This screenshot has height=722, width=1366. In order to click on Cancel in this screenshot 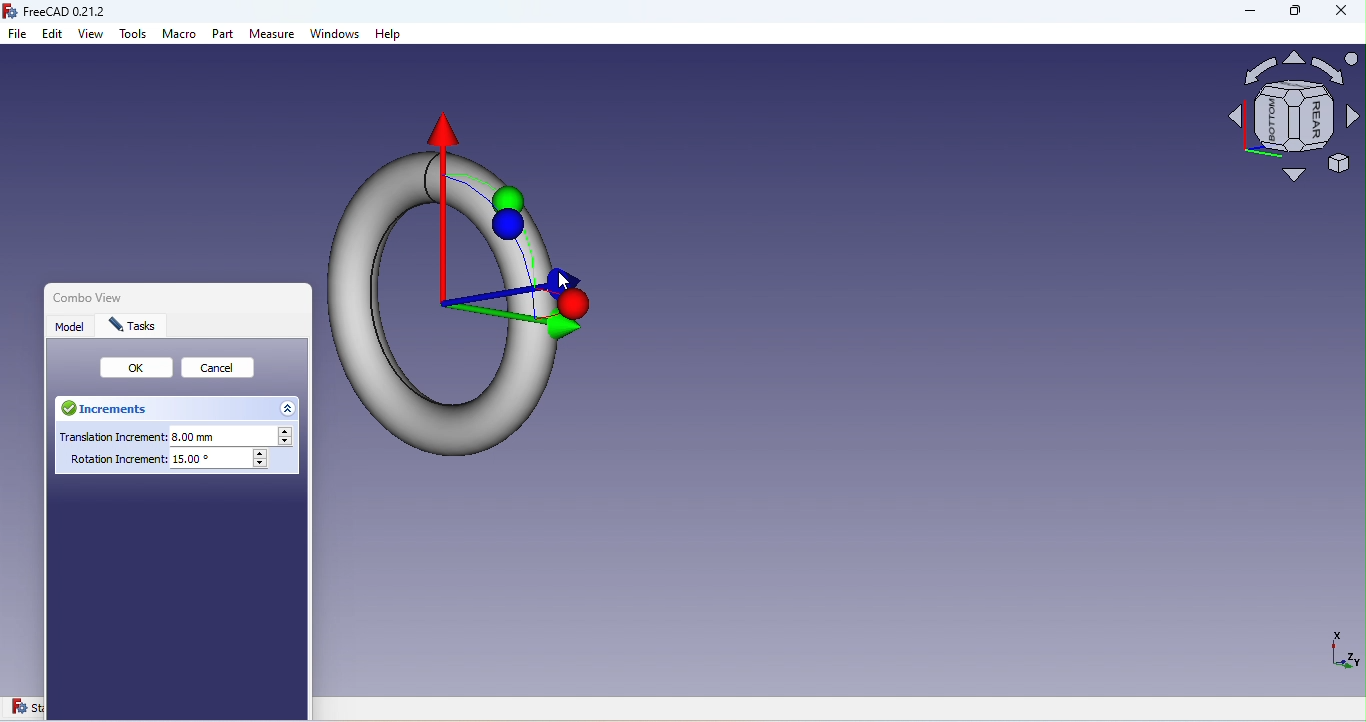, I will do `click(223, 370)`.